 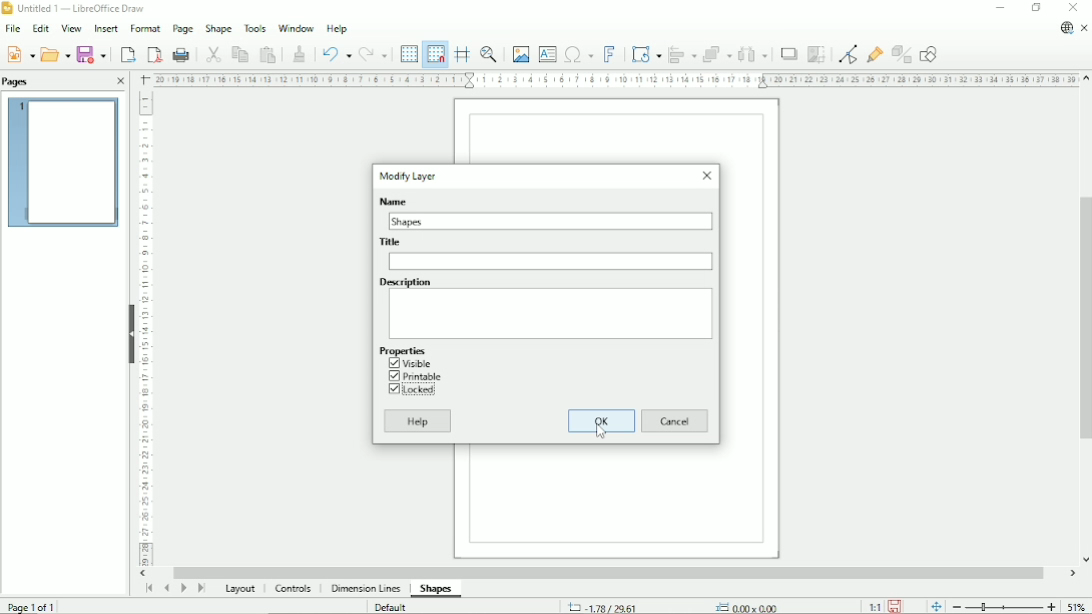 I want to click on Vertical scrollbar, so click(x=1085, y=318).